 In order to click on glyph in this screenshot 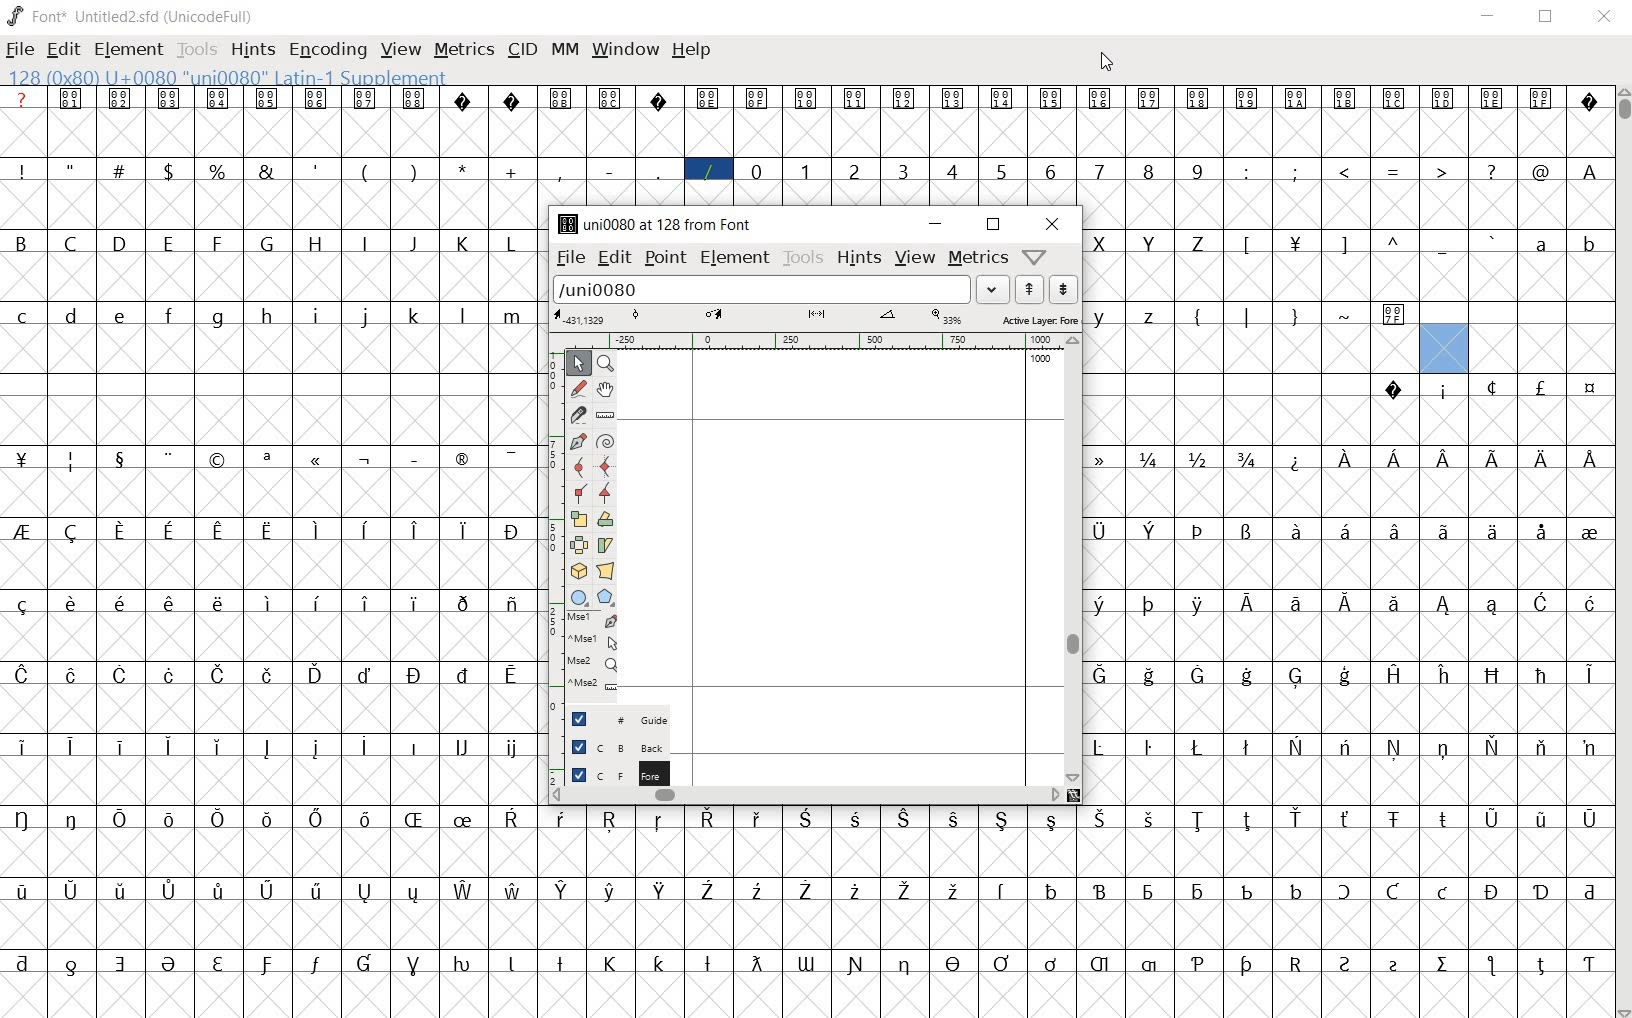, I will do `click(1101, 819)`.